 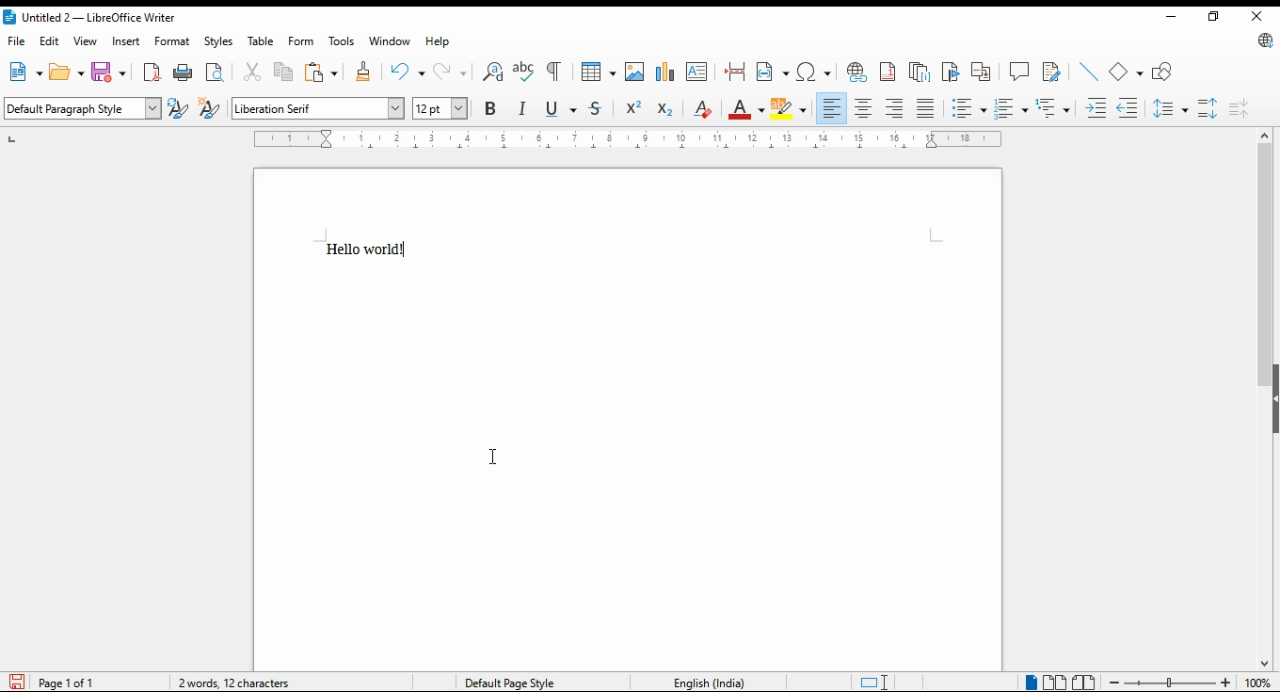 What do you see at coordinates (154, 70) in the screenshot?
I see `export directly as pdf` at bounding box center [154, 70].